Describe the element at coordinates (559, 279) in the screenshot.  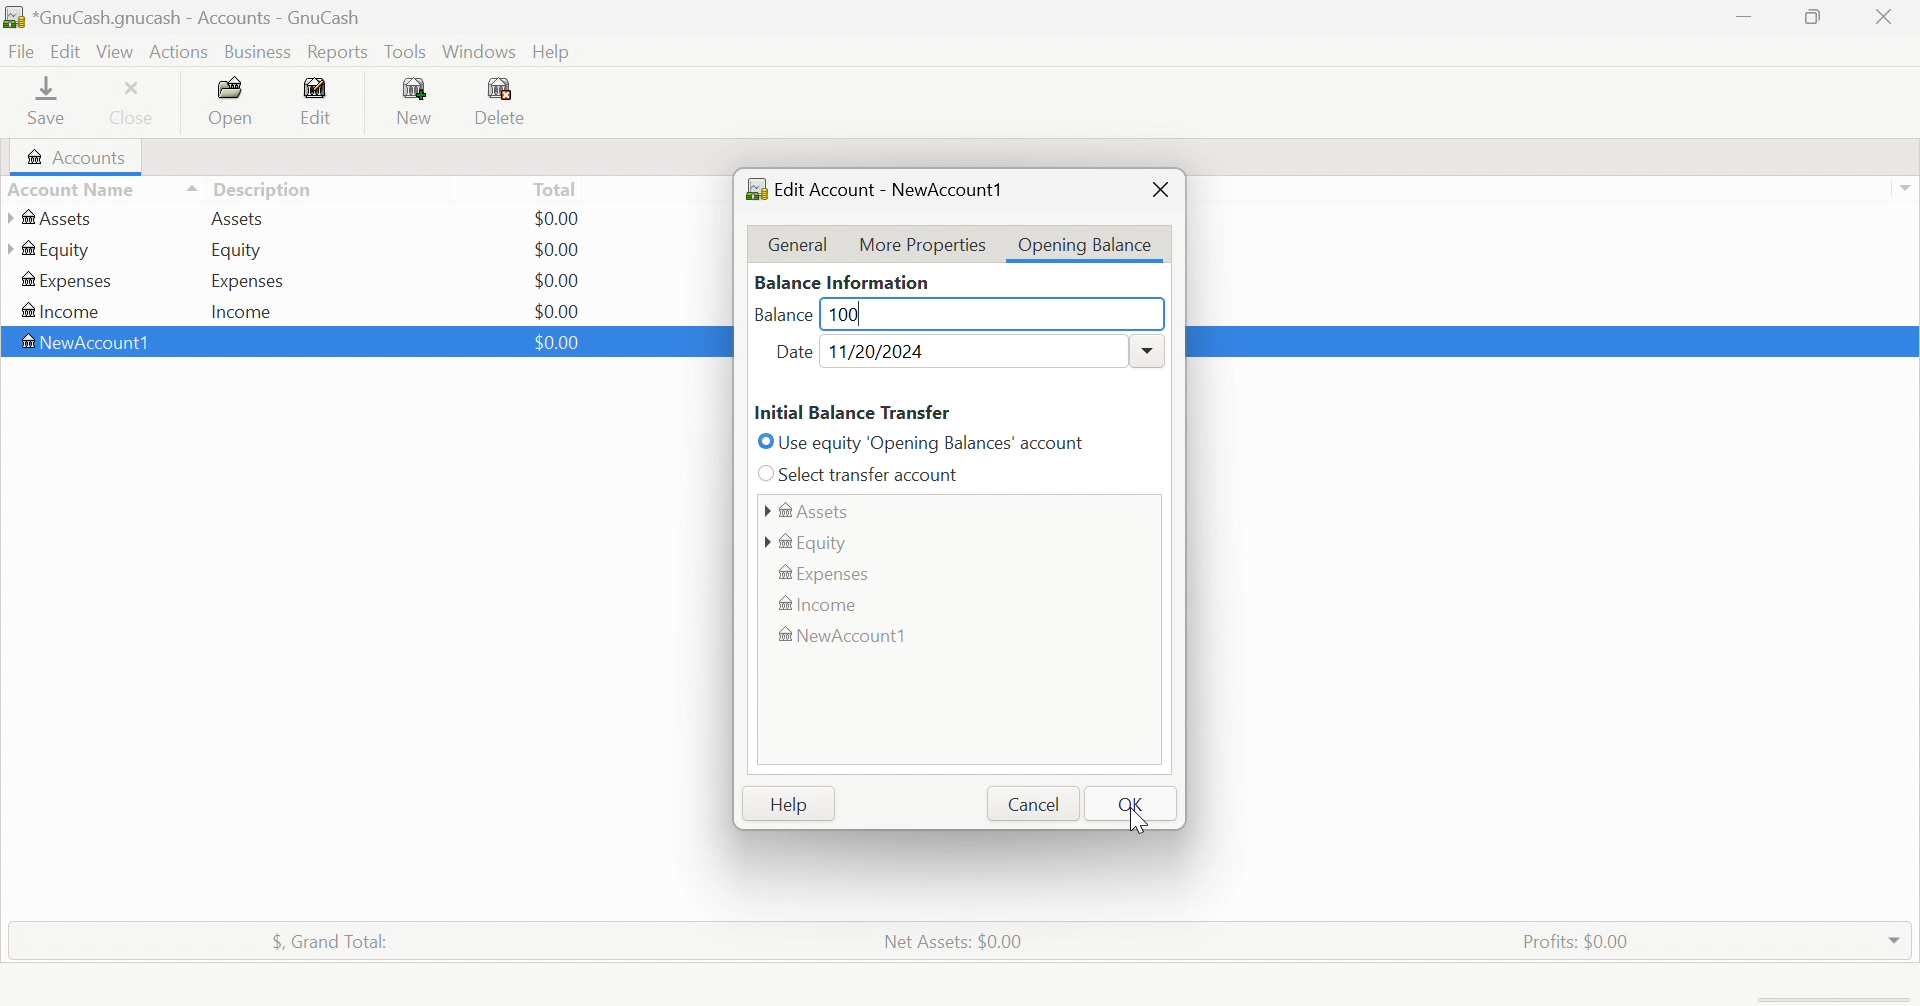
I see `$0.00` at that location.